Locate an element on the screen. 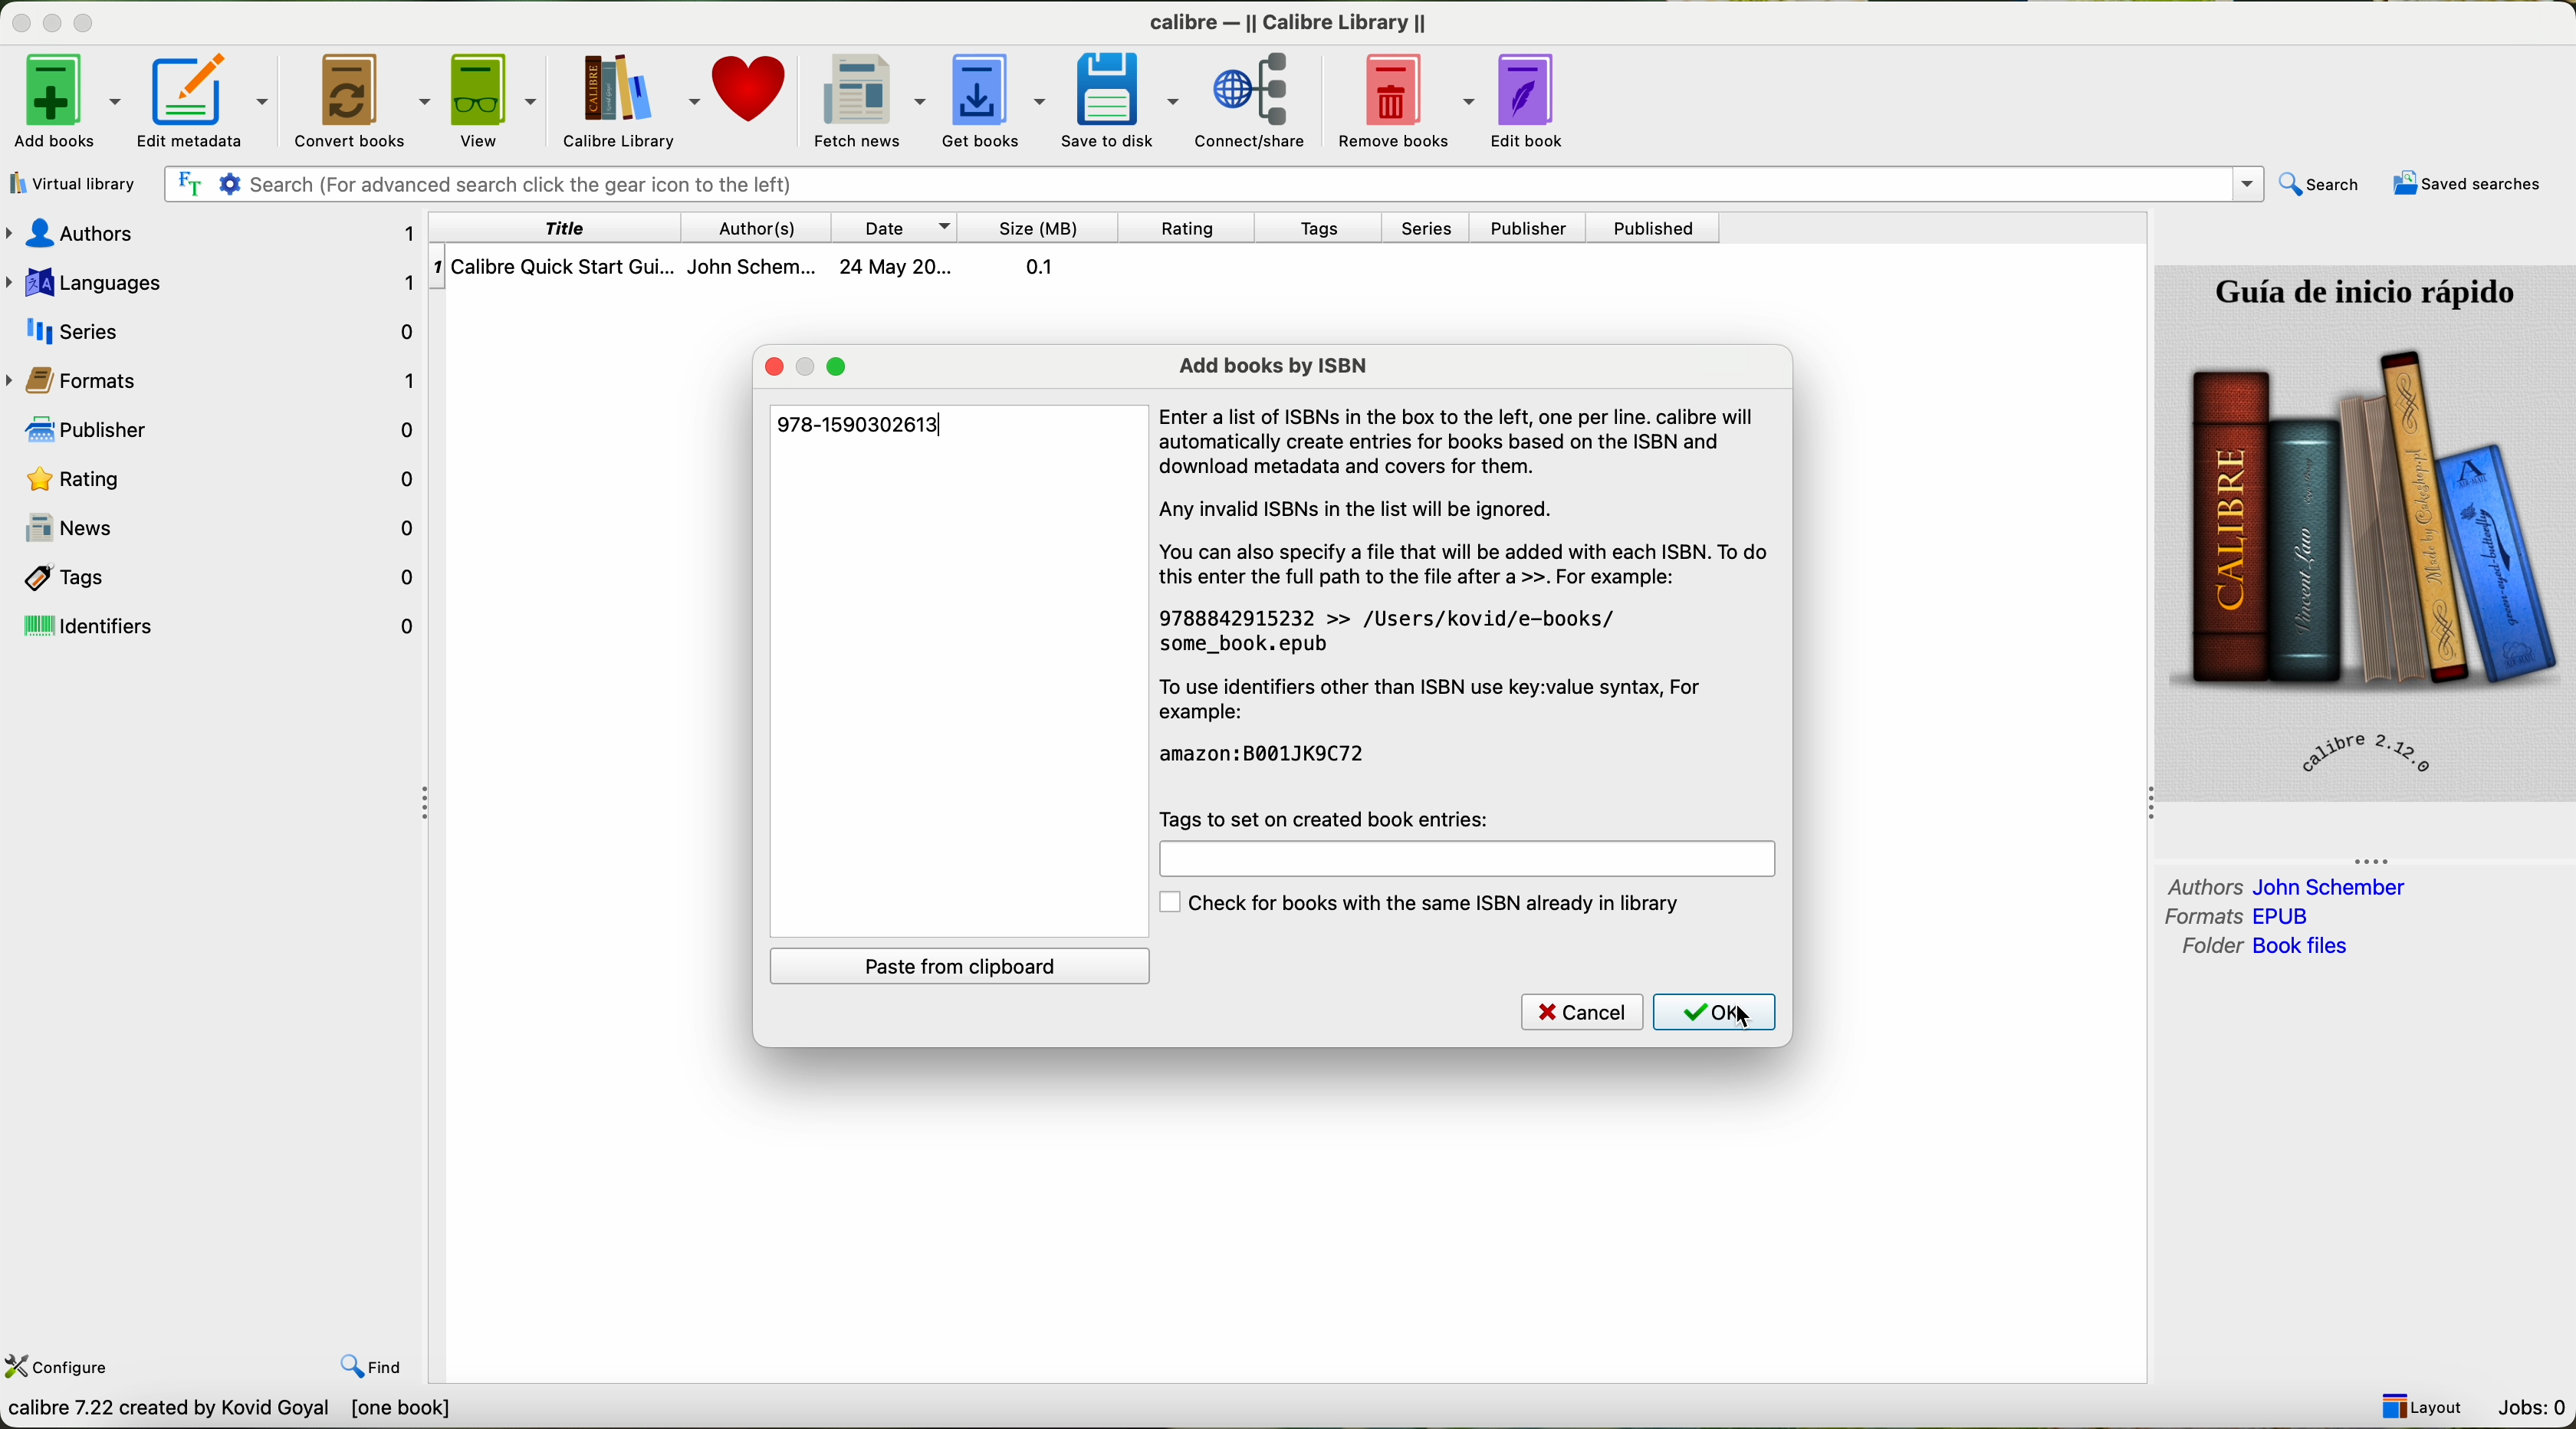 The image size is (2576, 1429). publisher is located at coordinates (1528, 227).